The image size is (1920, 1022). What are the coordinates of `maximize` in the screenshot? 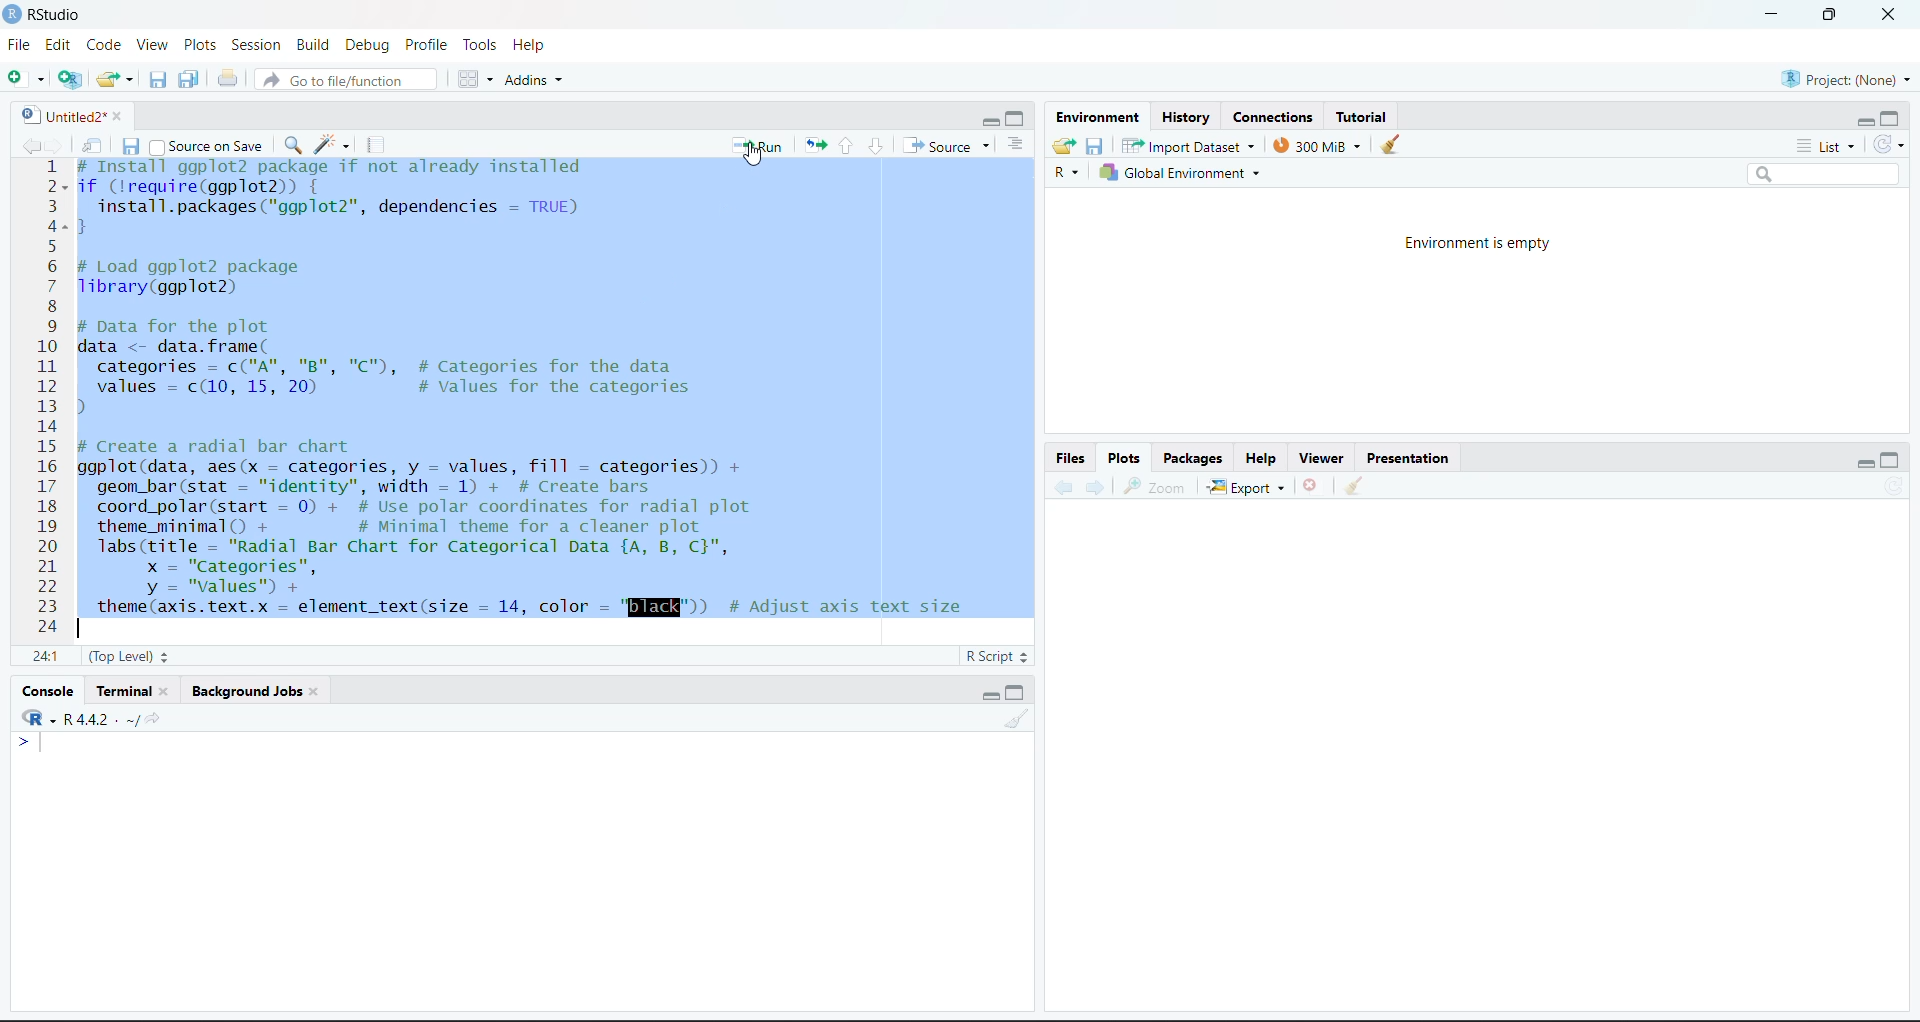 It's located at (1823, 13).